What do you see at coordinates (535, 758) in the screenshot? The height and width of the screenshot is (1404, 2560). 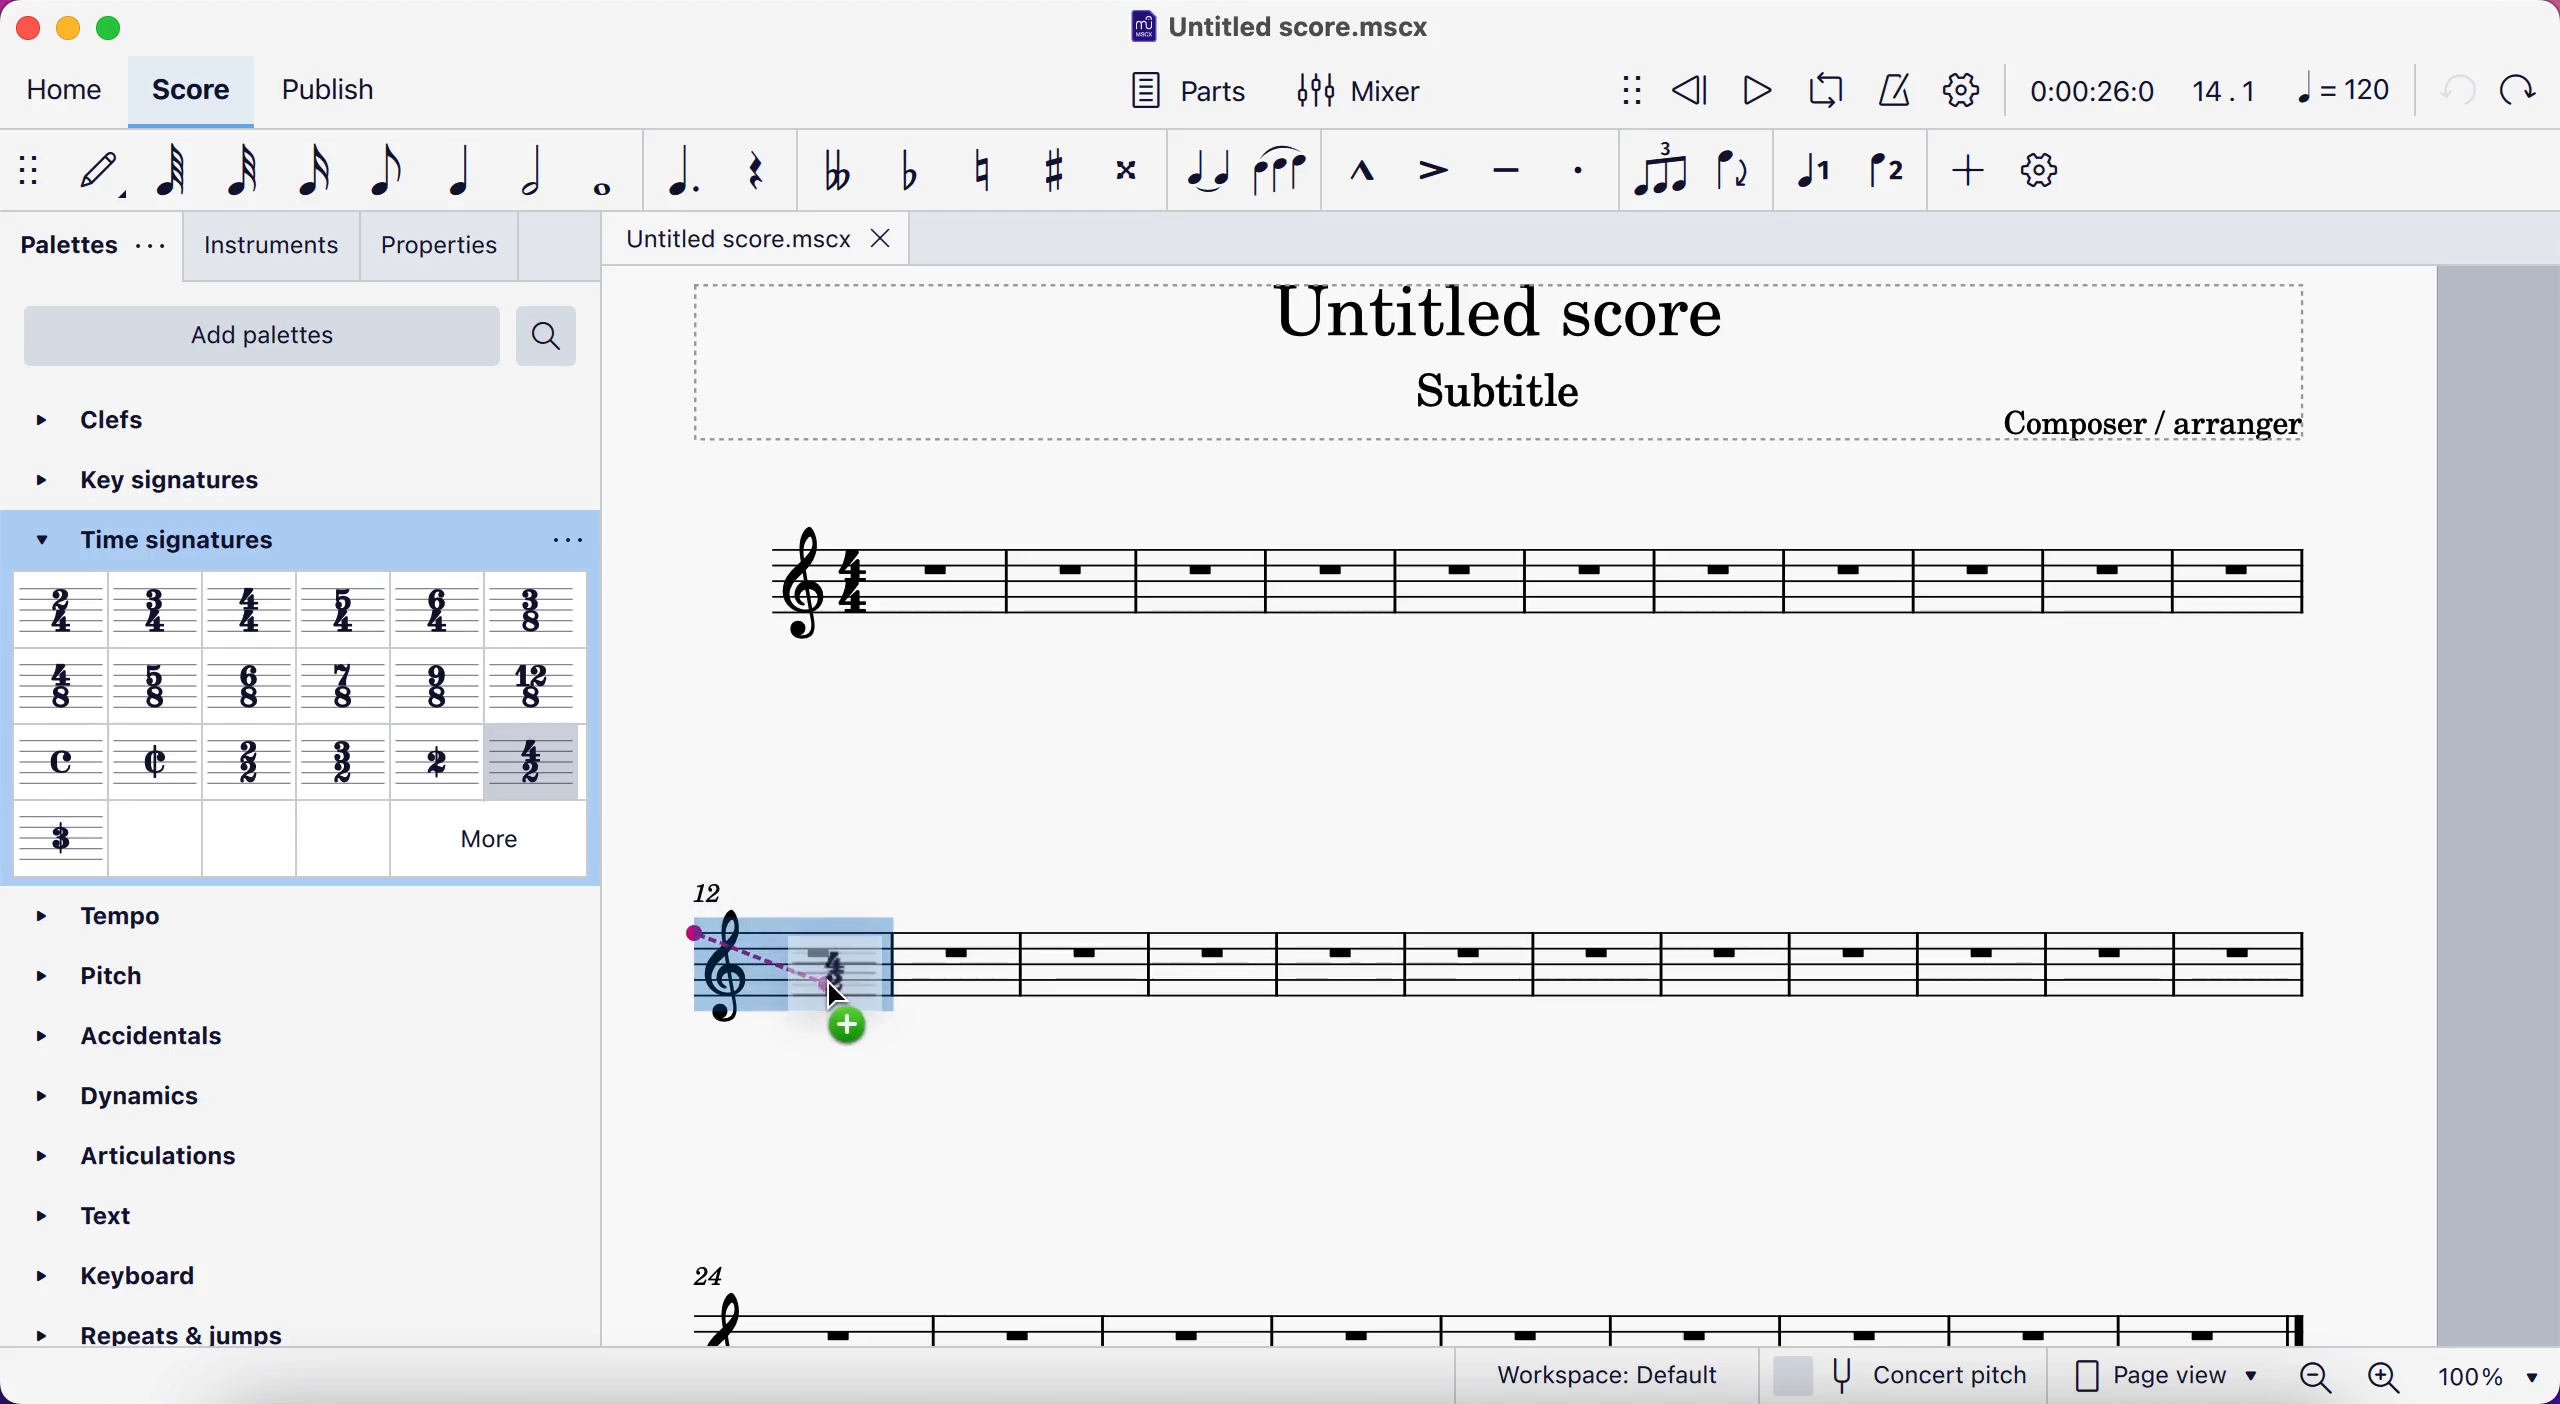 I see `` at bounding box center [535, 758].